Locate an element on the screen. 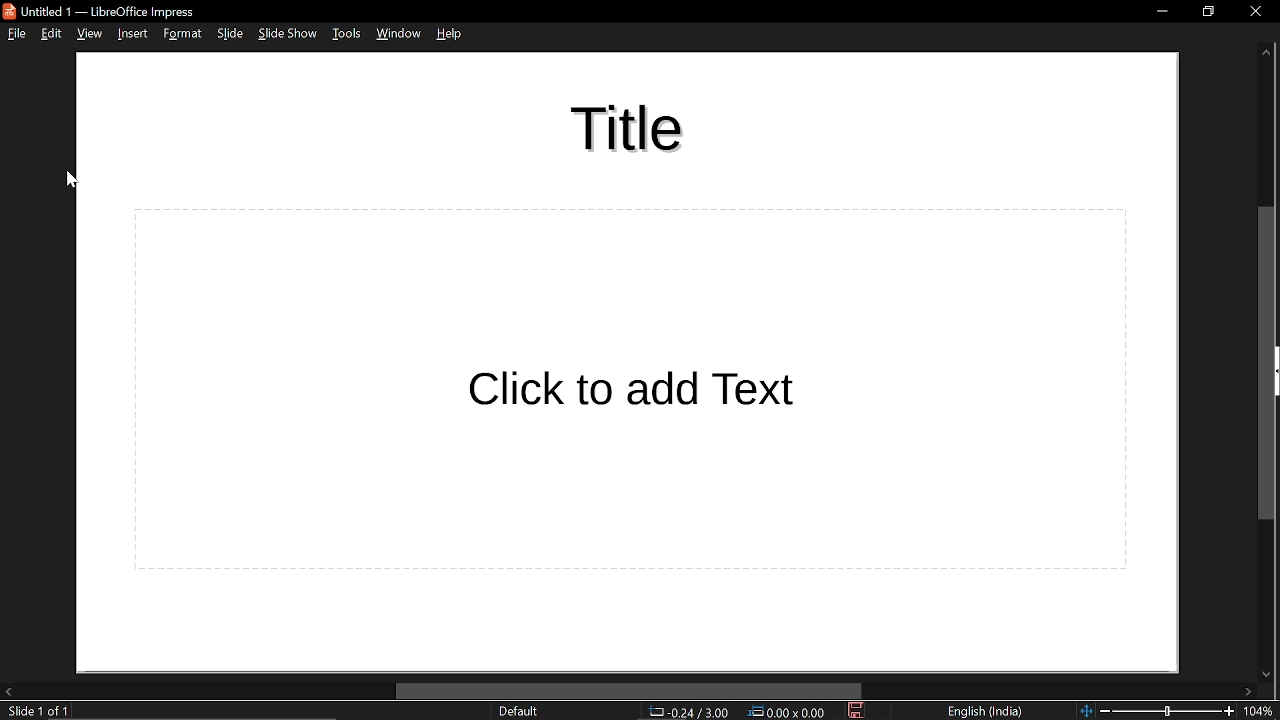 Image resolution: width=1280 pixels, height=720 pixels. fit to page is located at coordinates (1083, 710).